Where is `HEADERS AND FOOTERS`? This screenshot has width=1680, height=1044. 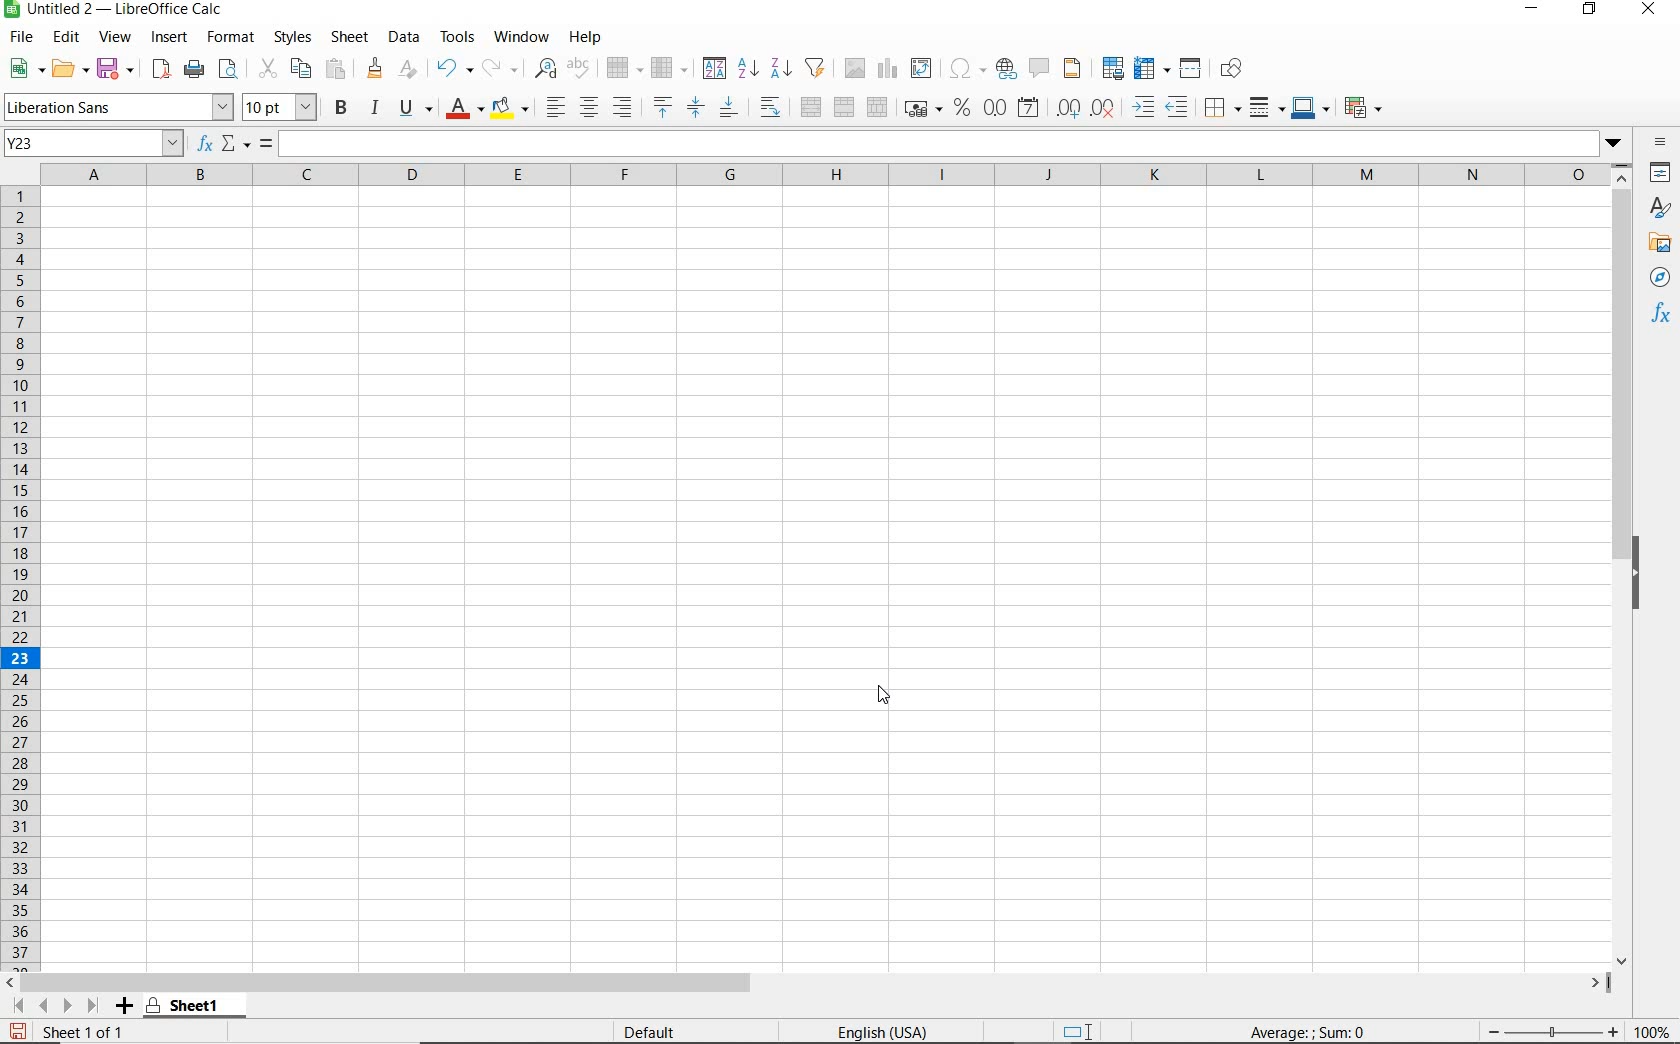 HEADERS AND FOOTERS is located at coordinates (1068, 70).